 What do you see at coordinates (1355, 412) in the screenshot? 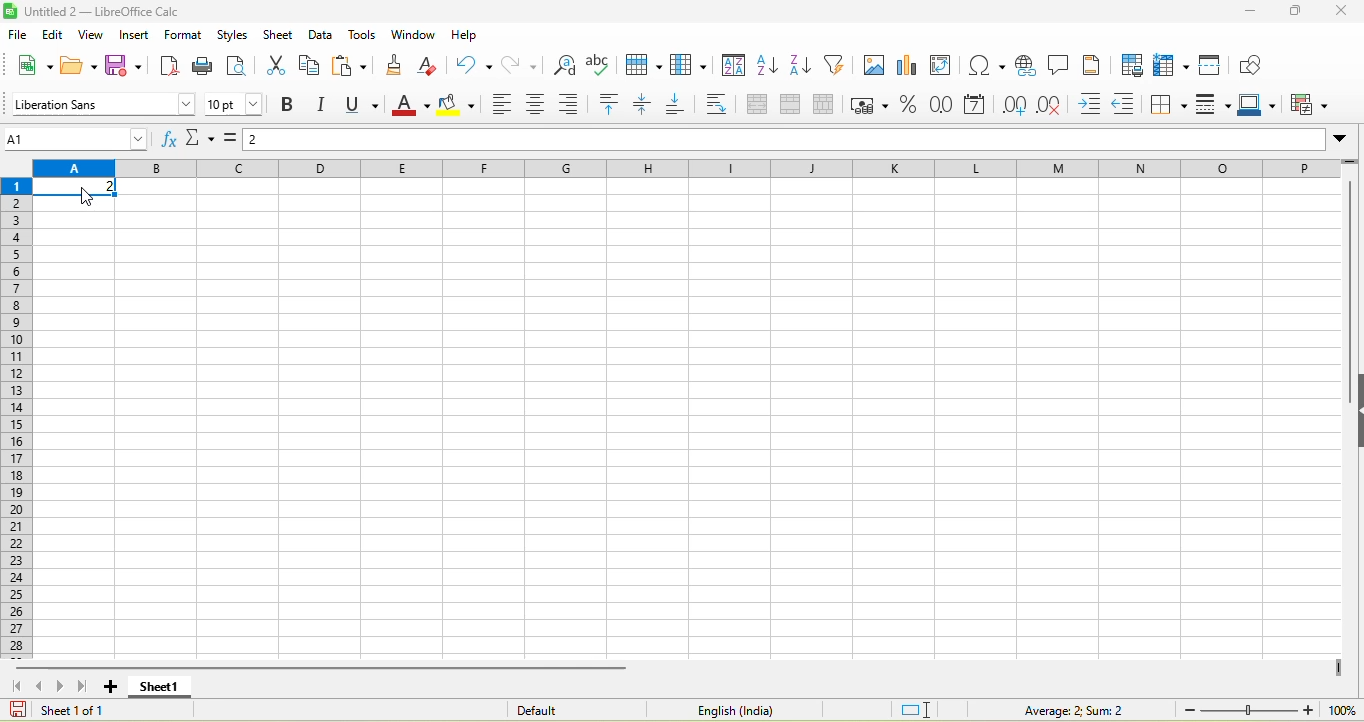
I see `height` at bounding box center [1355, 412].